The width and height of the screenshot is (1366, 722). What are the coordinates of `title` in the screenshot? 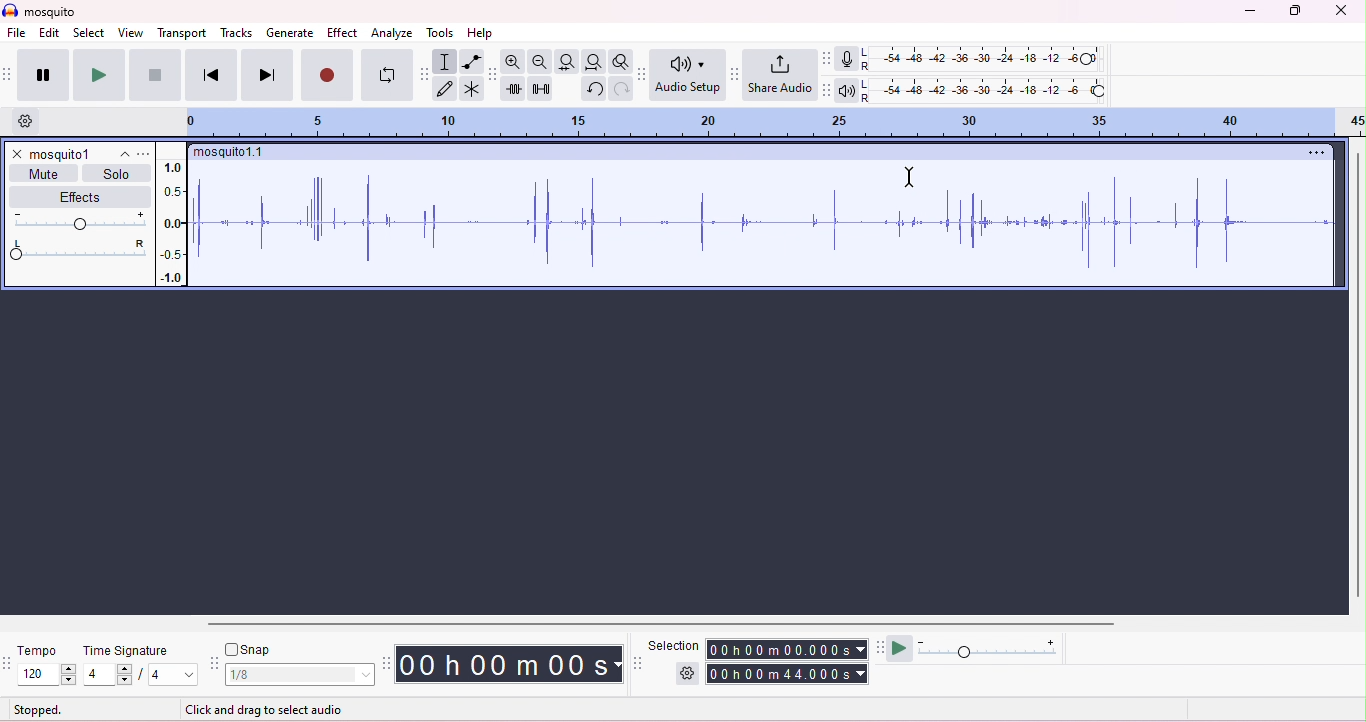 It's located at (39, 10).